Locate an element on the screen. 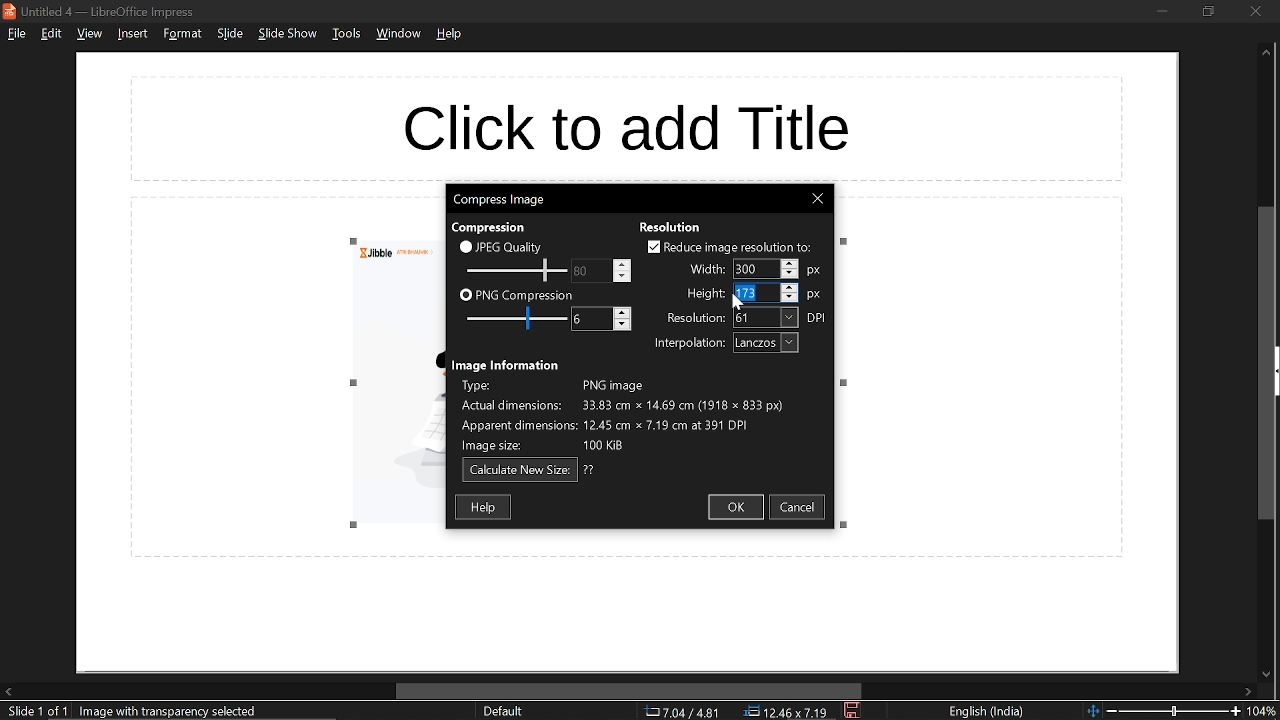 The height and width of the screenshot is (720, 1280). tools is located at coordinates (345, 37).